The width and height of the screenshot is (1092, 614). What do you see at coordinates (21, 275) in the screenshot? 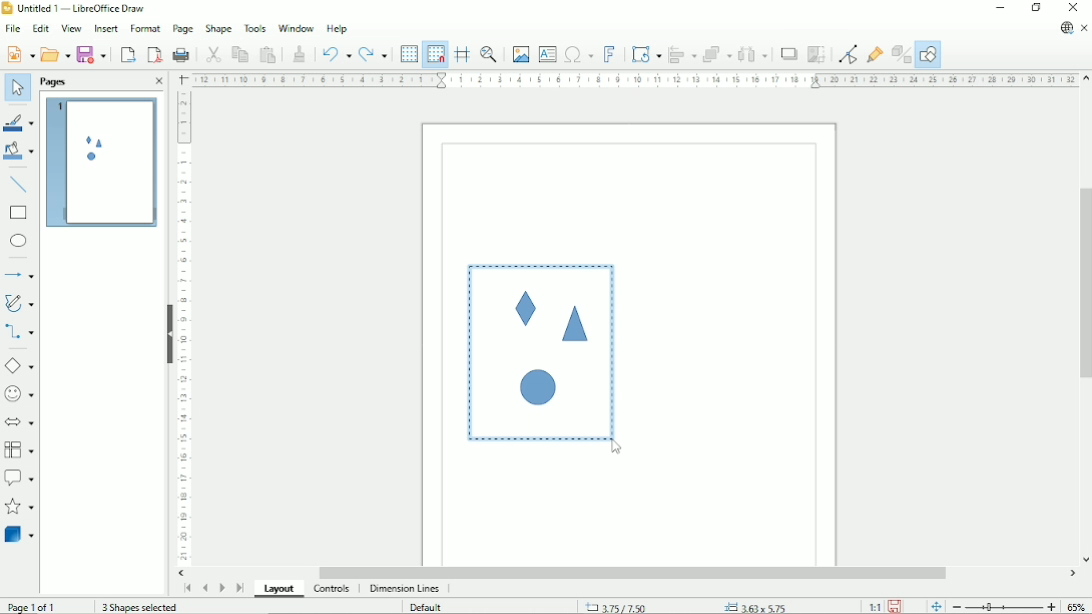
I see `Lines and arrows` at bounding box center [21, 275].